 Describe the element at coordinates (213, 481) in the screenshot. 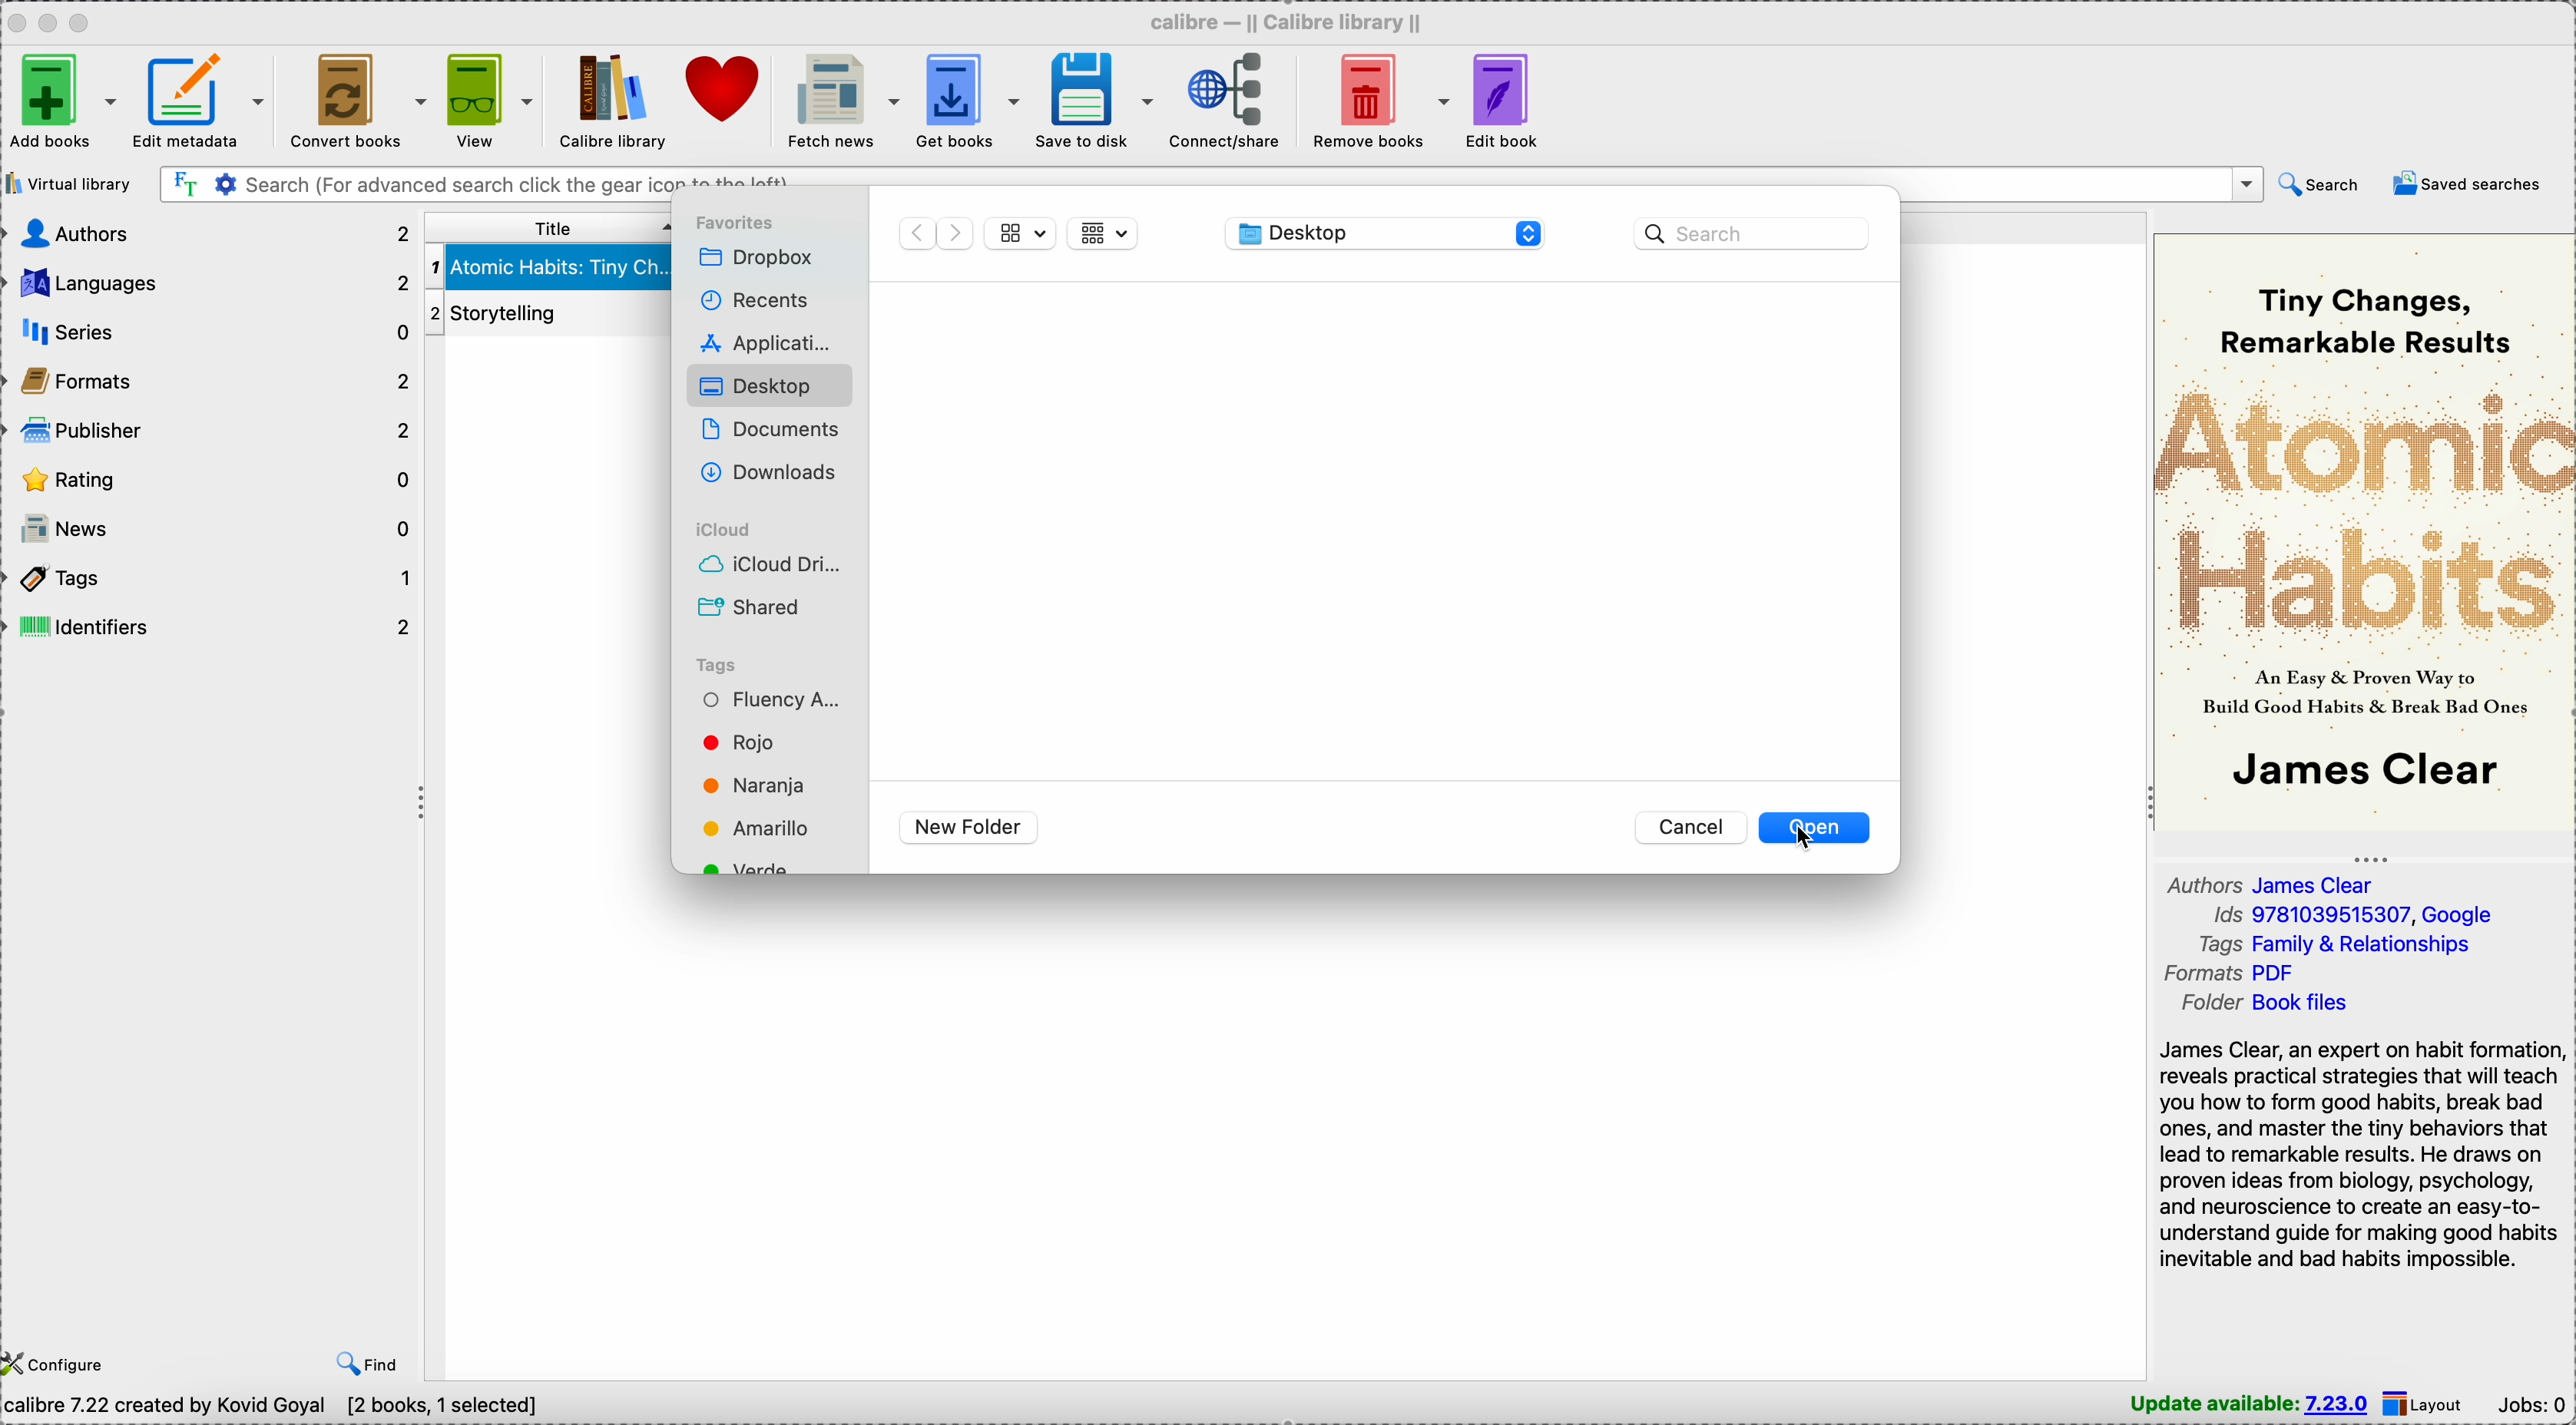

I see `rating` at that location.